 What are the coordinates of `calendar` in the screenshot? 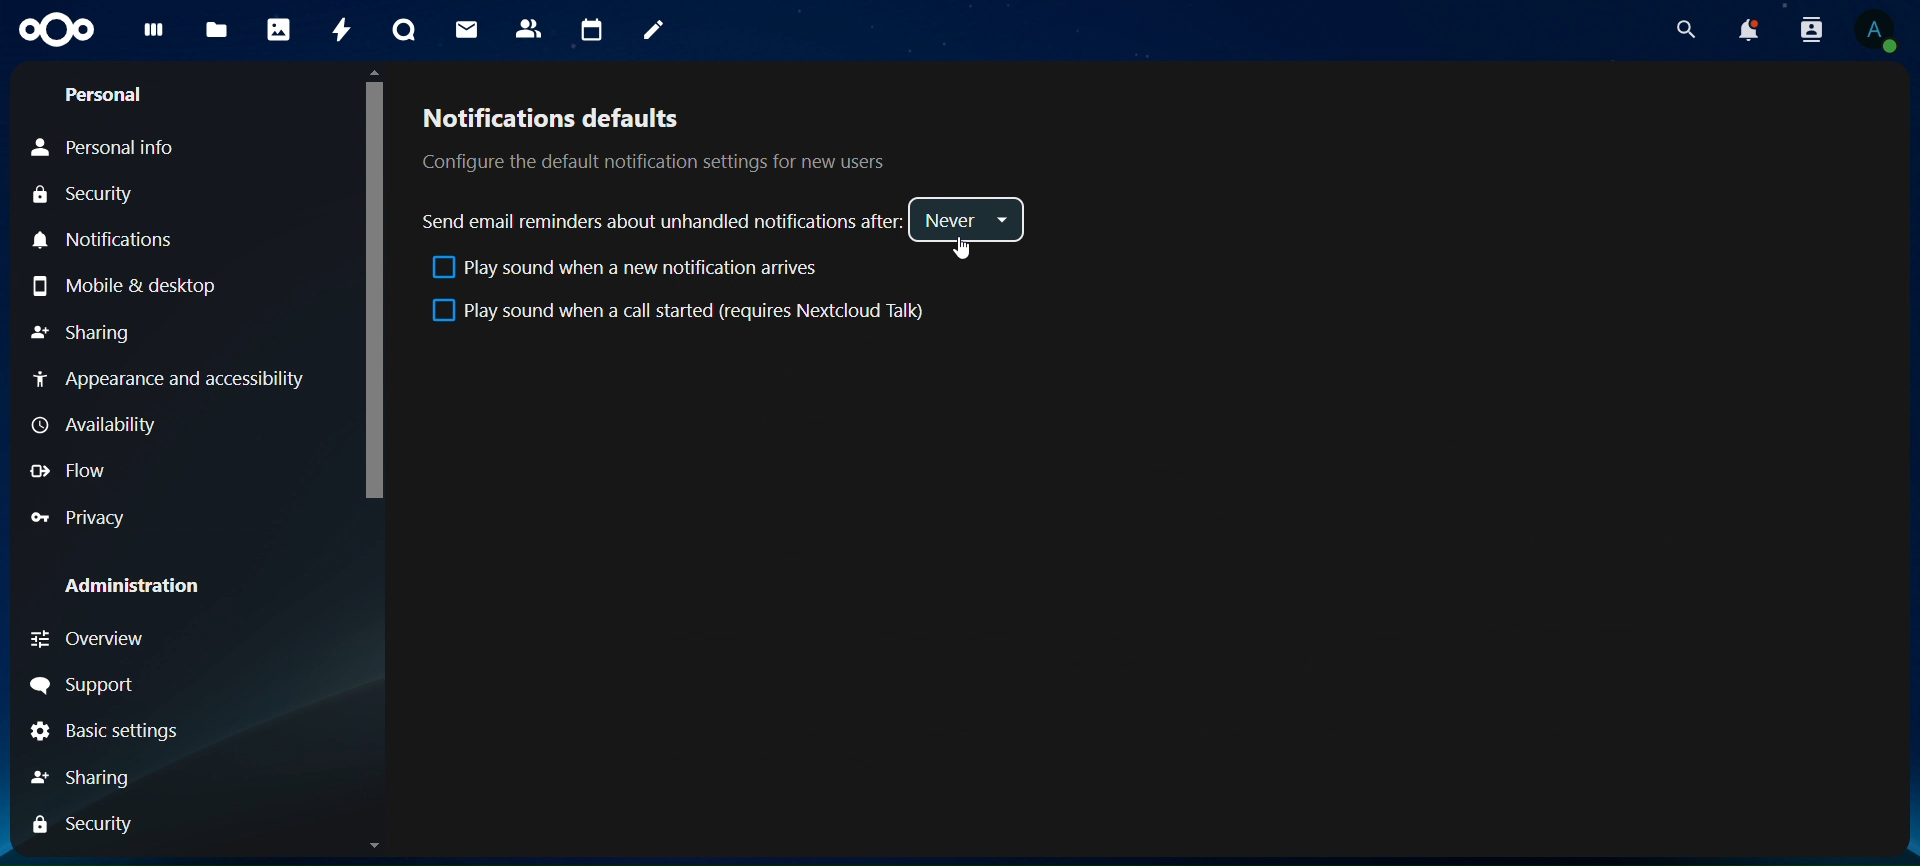 It's located at (589, 28).